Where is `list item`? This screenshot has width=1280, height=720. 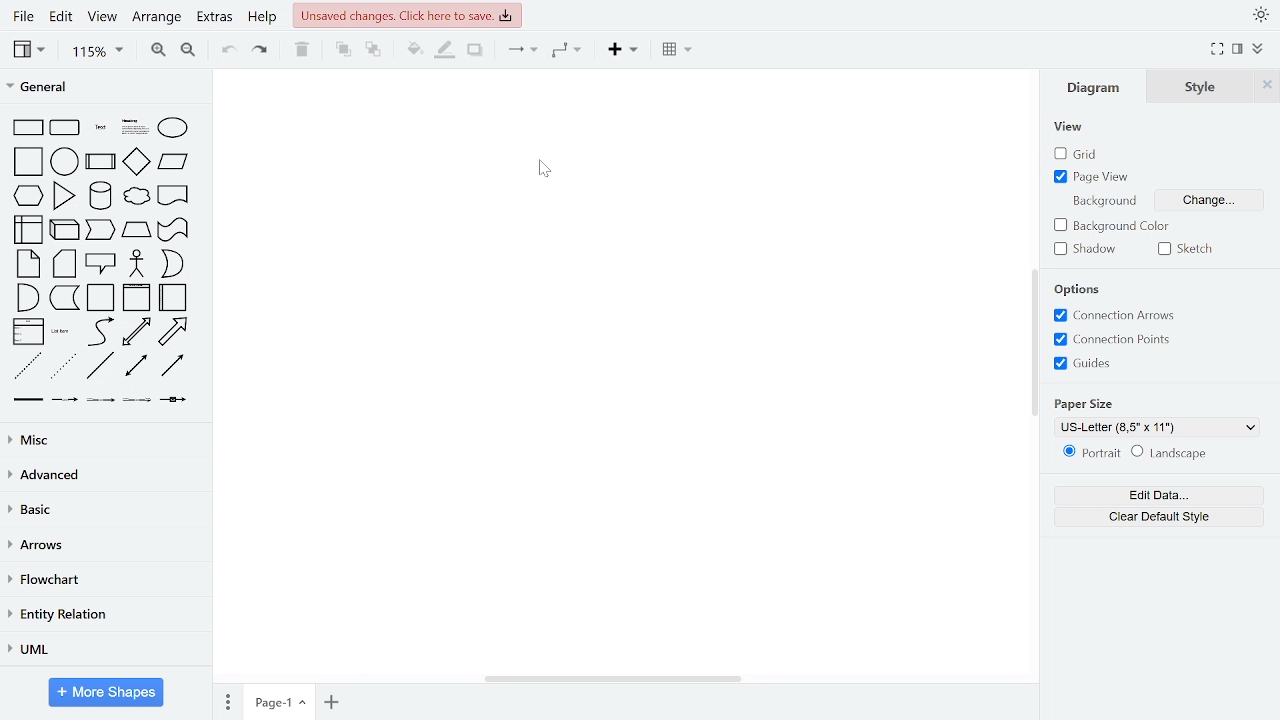
list item is located at coordinates (62, 329).